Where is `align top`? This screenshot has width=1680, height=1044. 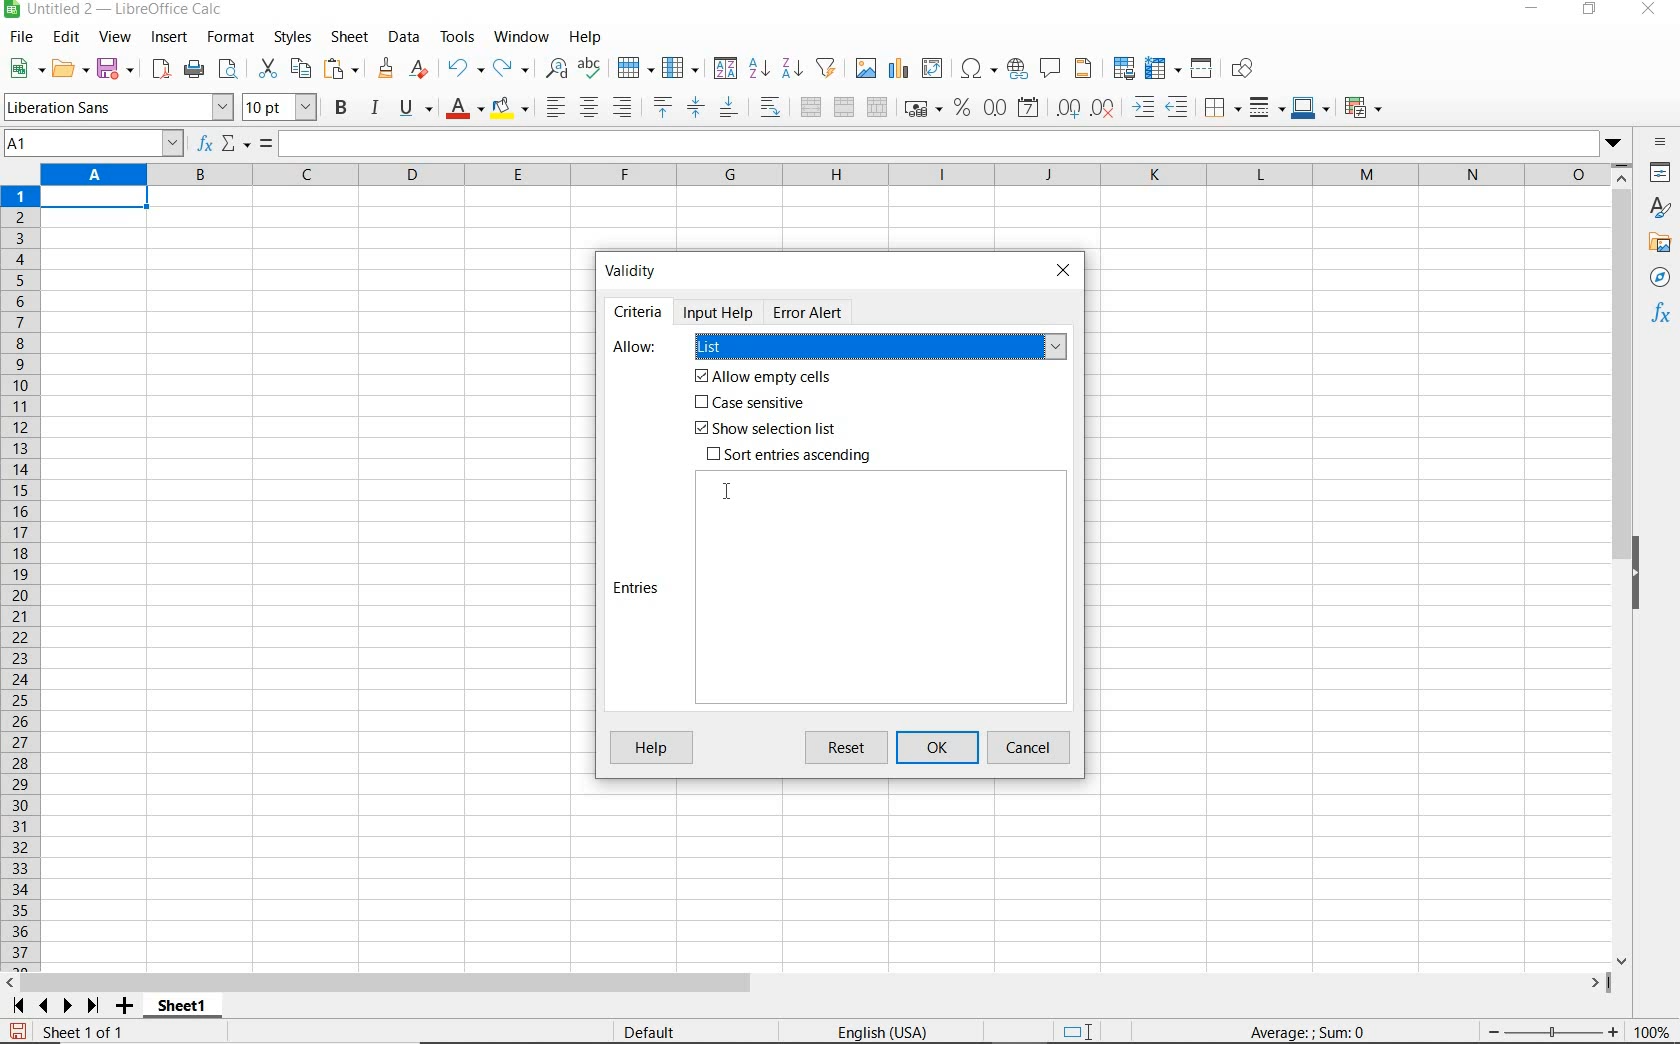
align top is located at coordinates (662, 108).